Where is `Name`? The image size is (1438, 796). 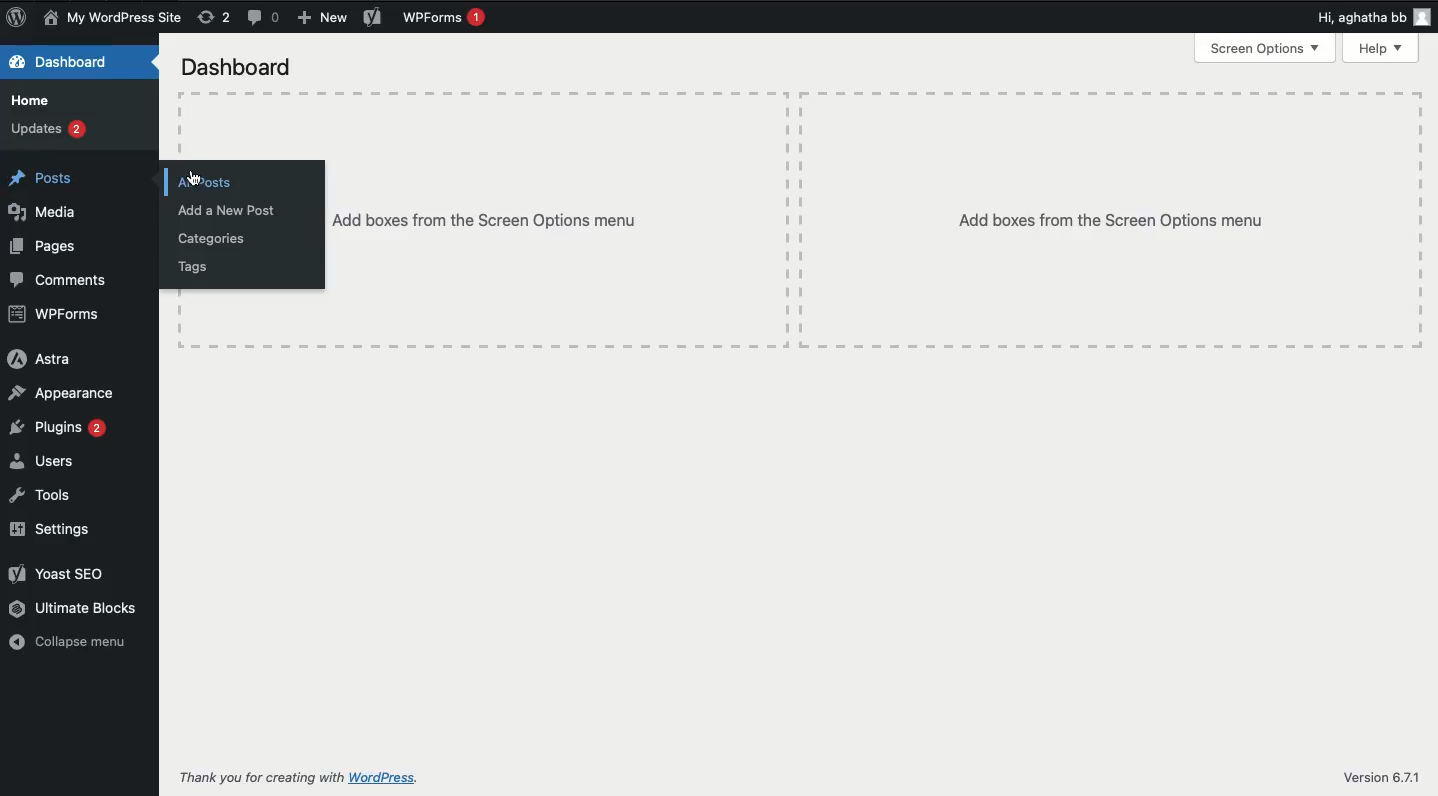 Name is located at coordinates (113, 18).